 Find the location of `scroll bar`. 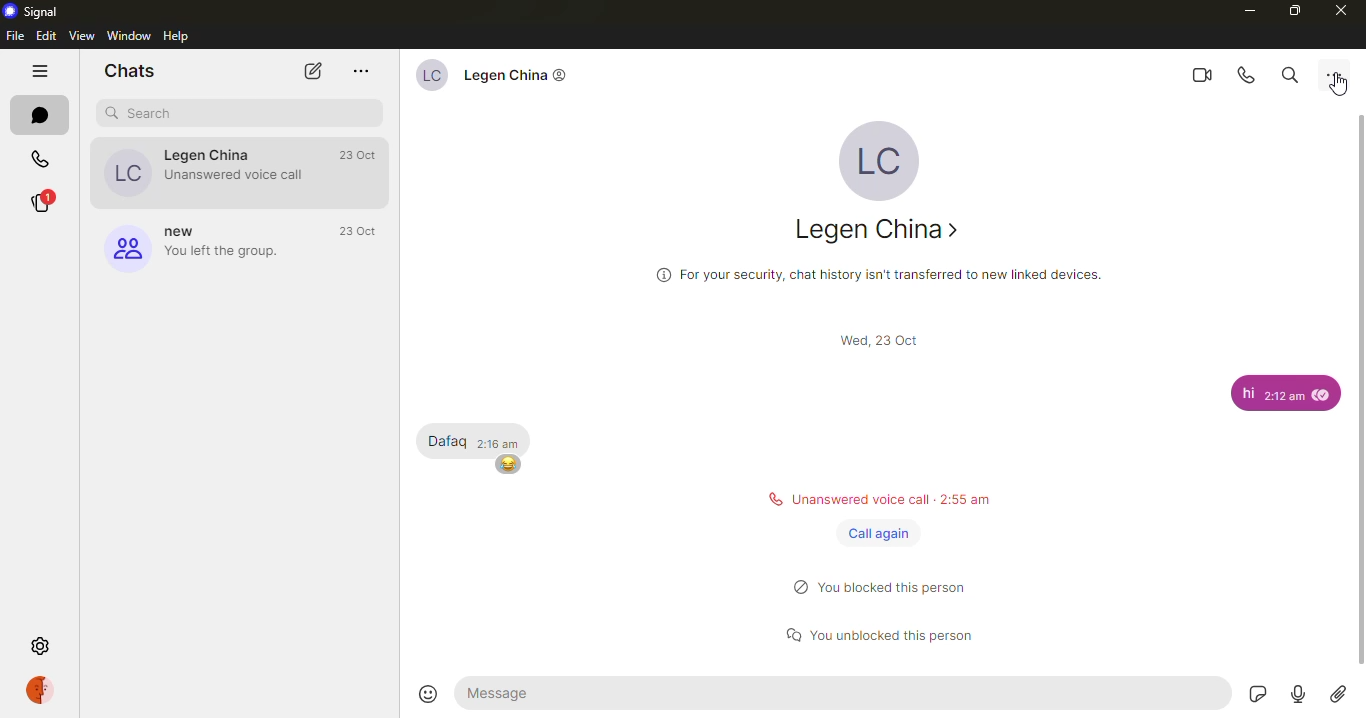

scroll bar is located at coordinates (1357, 388).